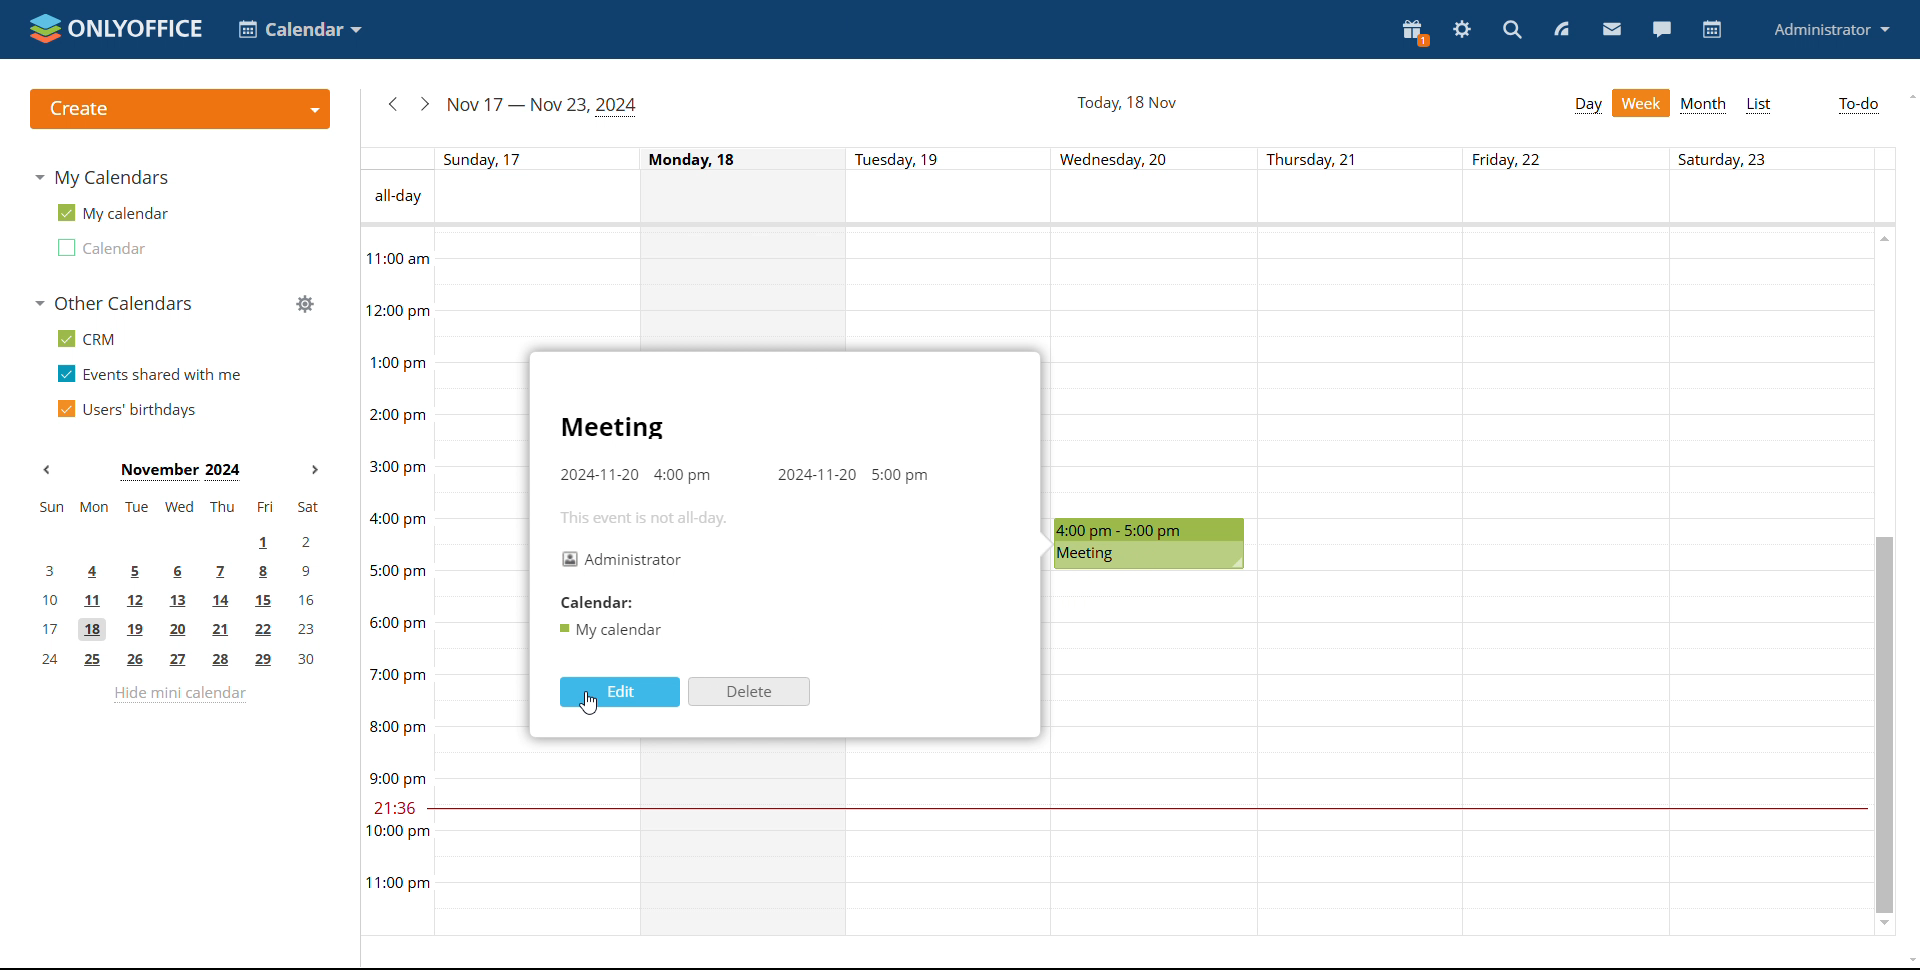  What do you see at coordinates (112, 303) in the screenshot?
I see `other calendars` at bounding box center [112, 303].